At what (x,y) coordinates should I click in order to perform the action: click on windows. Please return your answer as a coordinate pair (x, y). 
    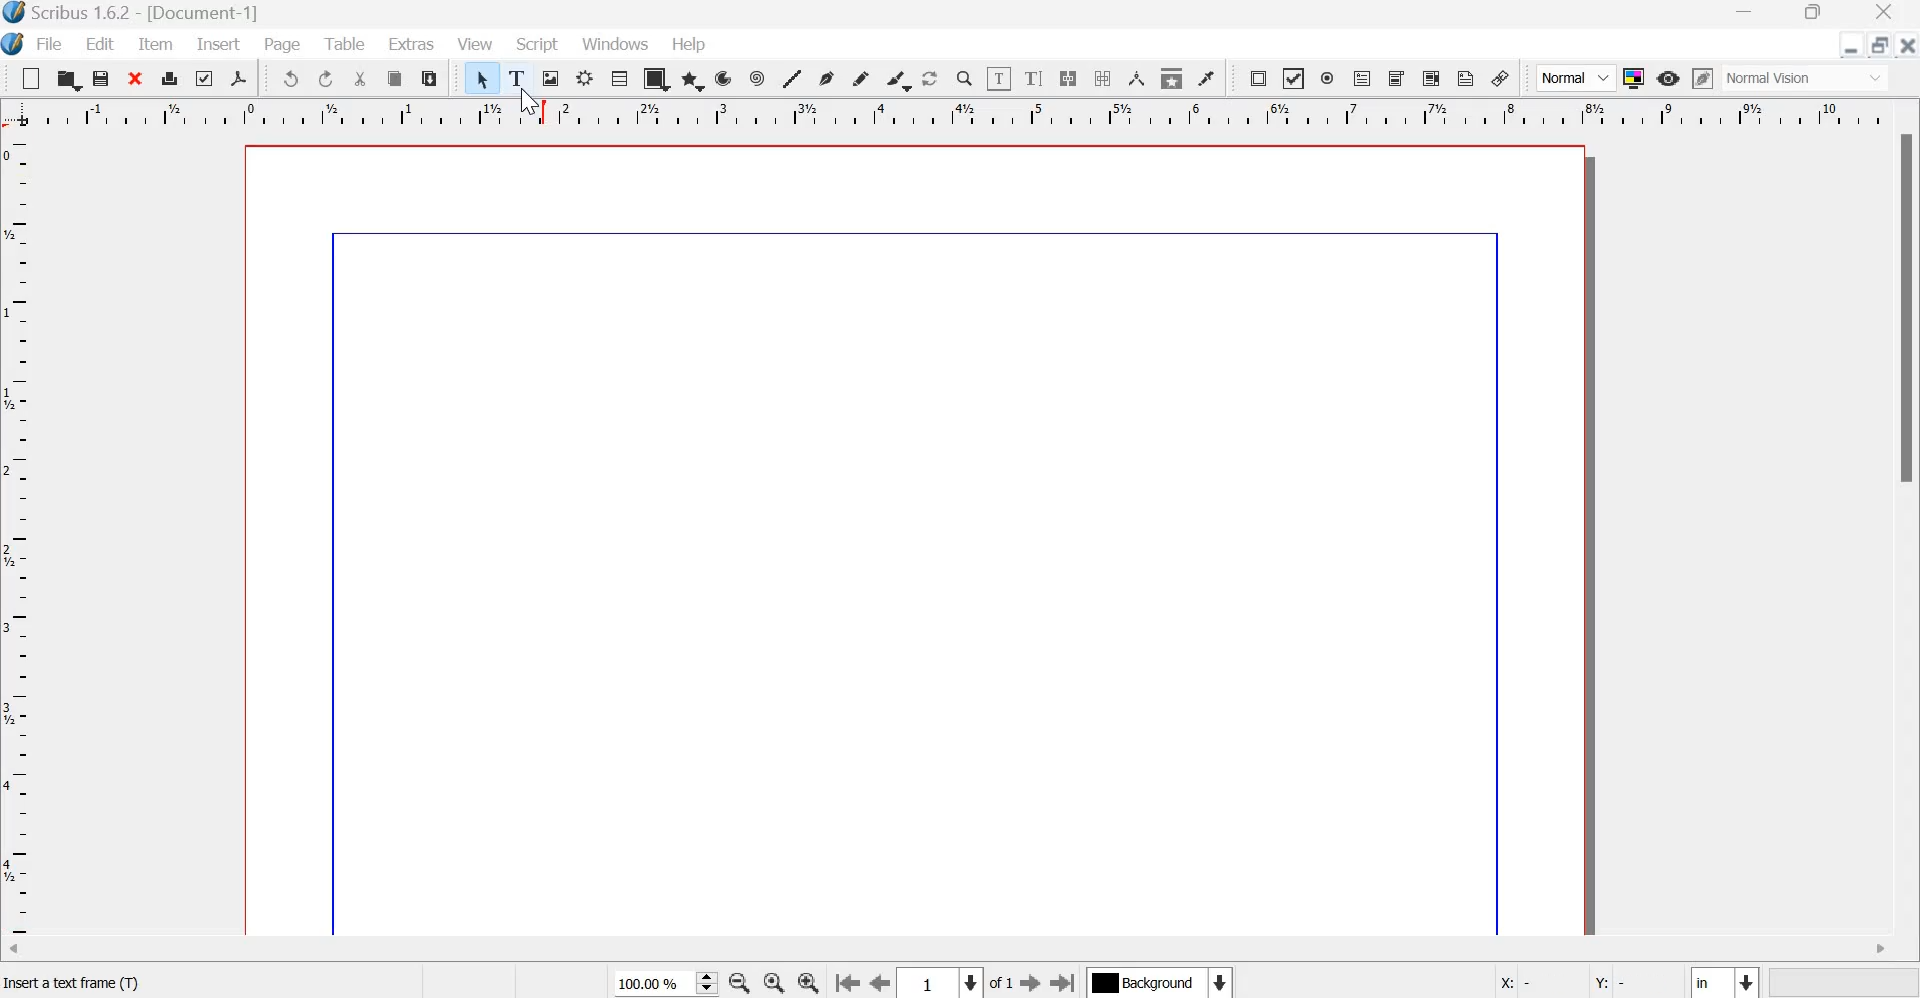
    Looking at the image, I should click on (618, 45).